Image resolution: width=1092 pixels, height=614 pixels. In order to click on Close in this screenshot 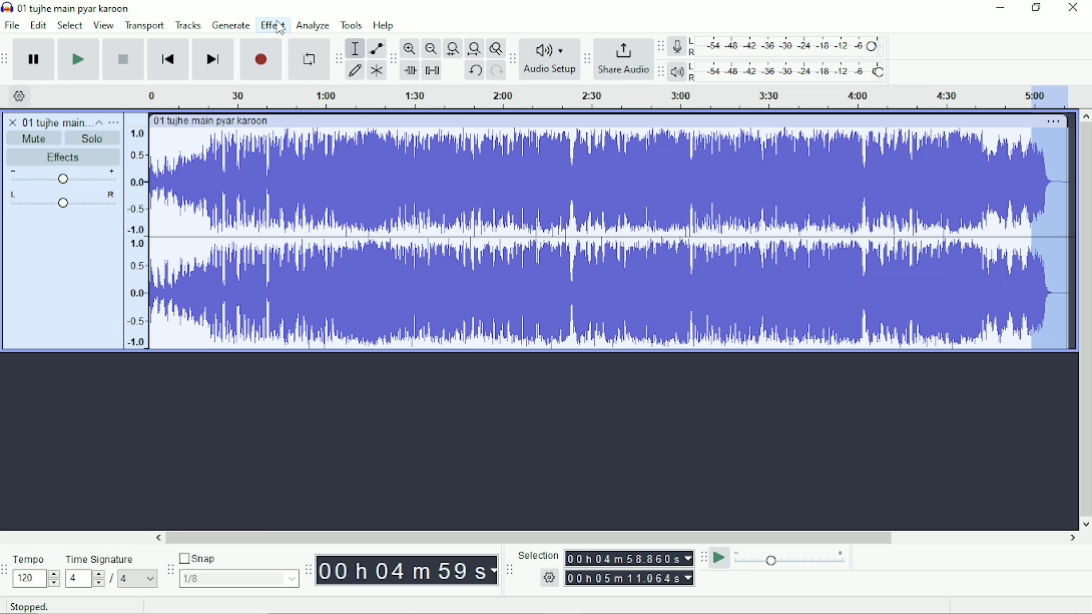, I will do `click(1074, 7)`.